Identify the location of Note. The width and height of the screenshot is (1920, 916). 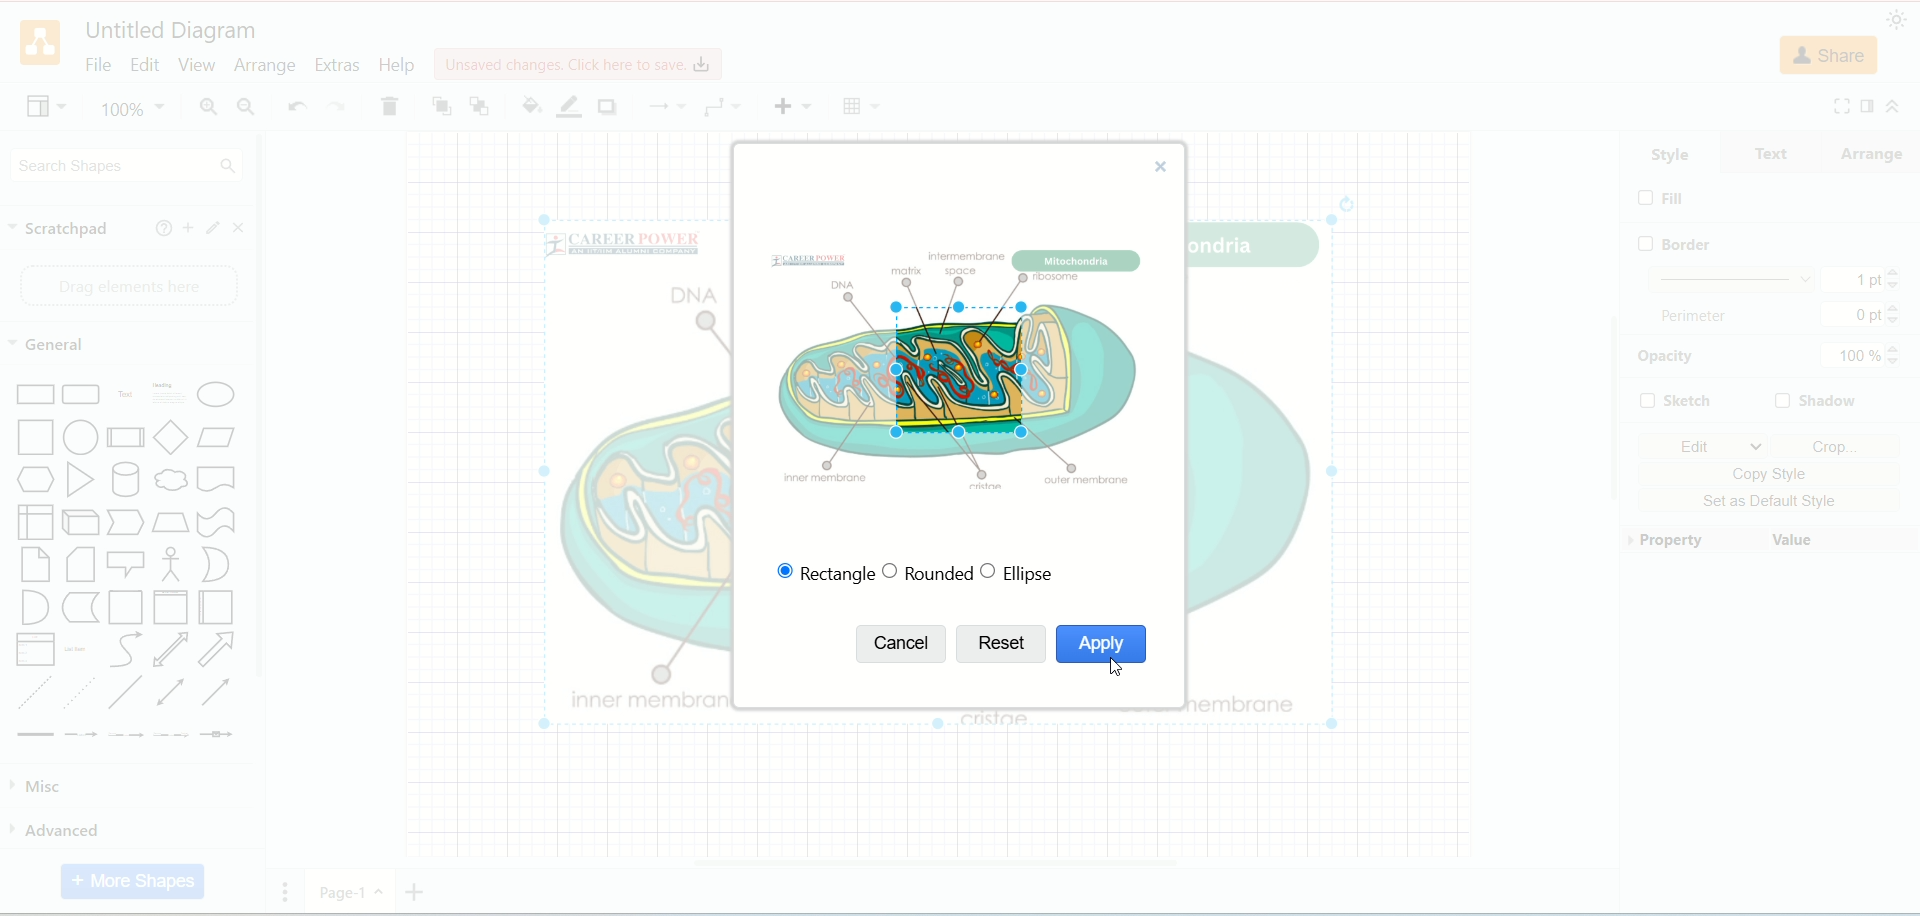
(82, 566).